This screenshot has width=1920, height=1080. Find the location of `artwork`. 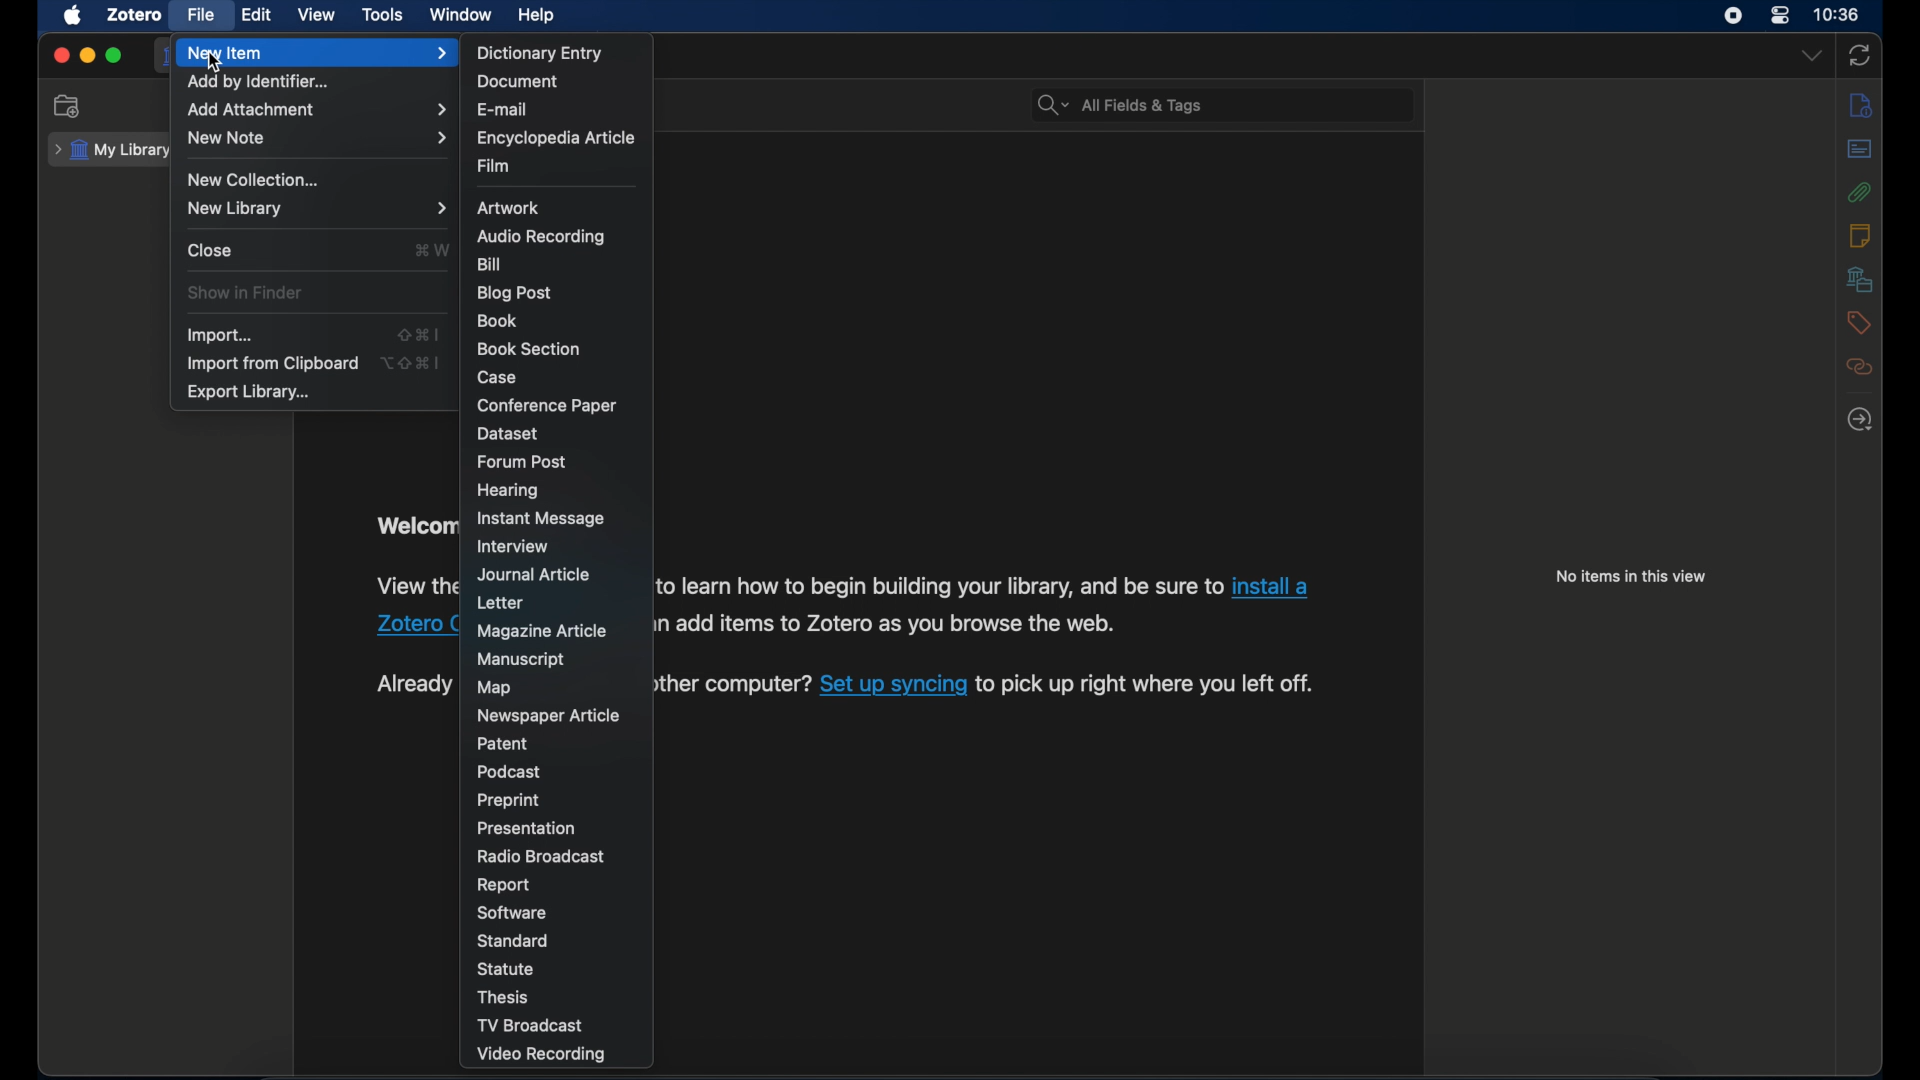

artwork is located at coordinates (508, 208).